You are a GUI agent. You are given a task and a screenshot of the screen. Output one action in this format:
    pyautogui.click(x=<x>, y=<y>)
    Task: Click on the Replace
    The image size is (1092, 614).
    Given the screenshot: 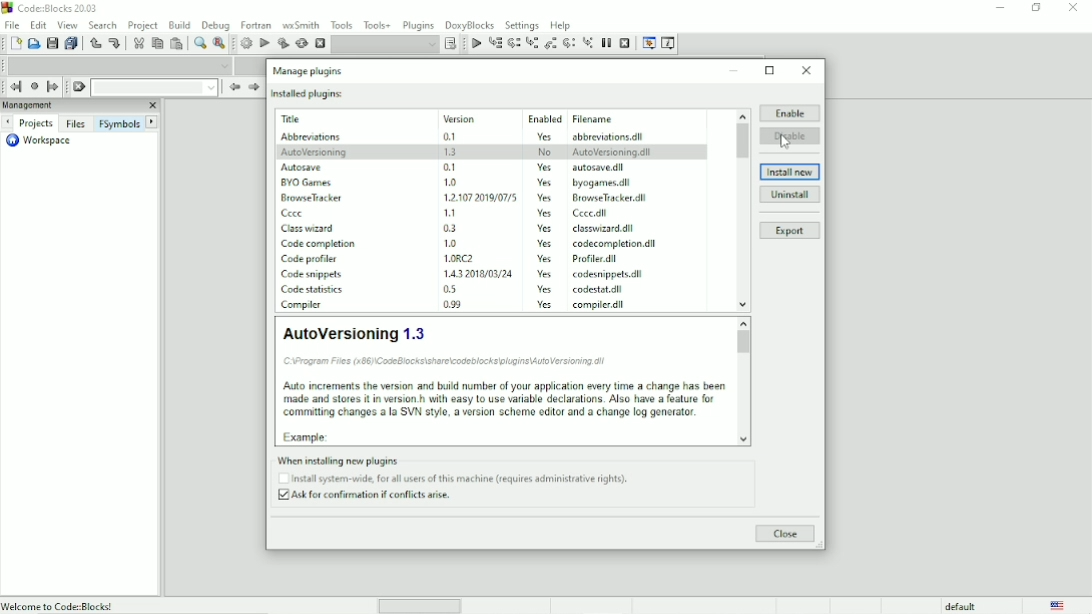 What is the action you would take?
    pyautogui.click(x=219, y=44)
    